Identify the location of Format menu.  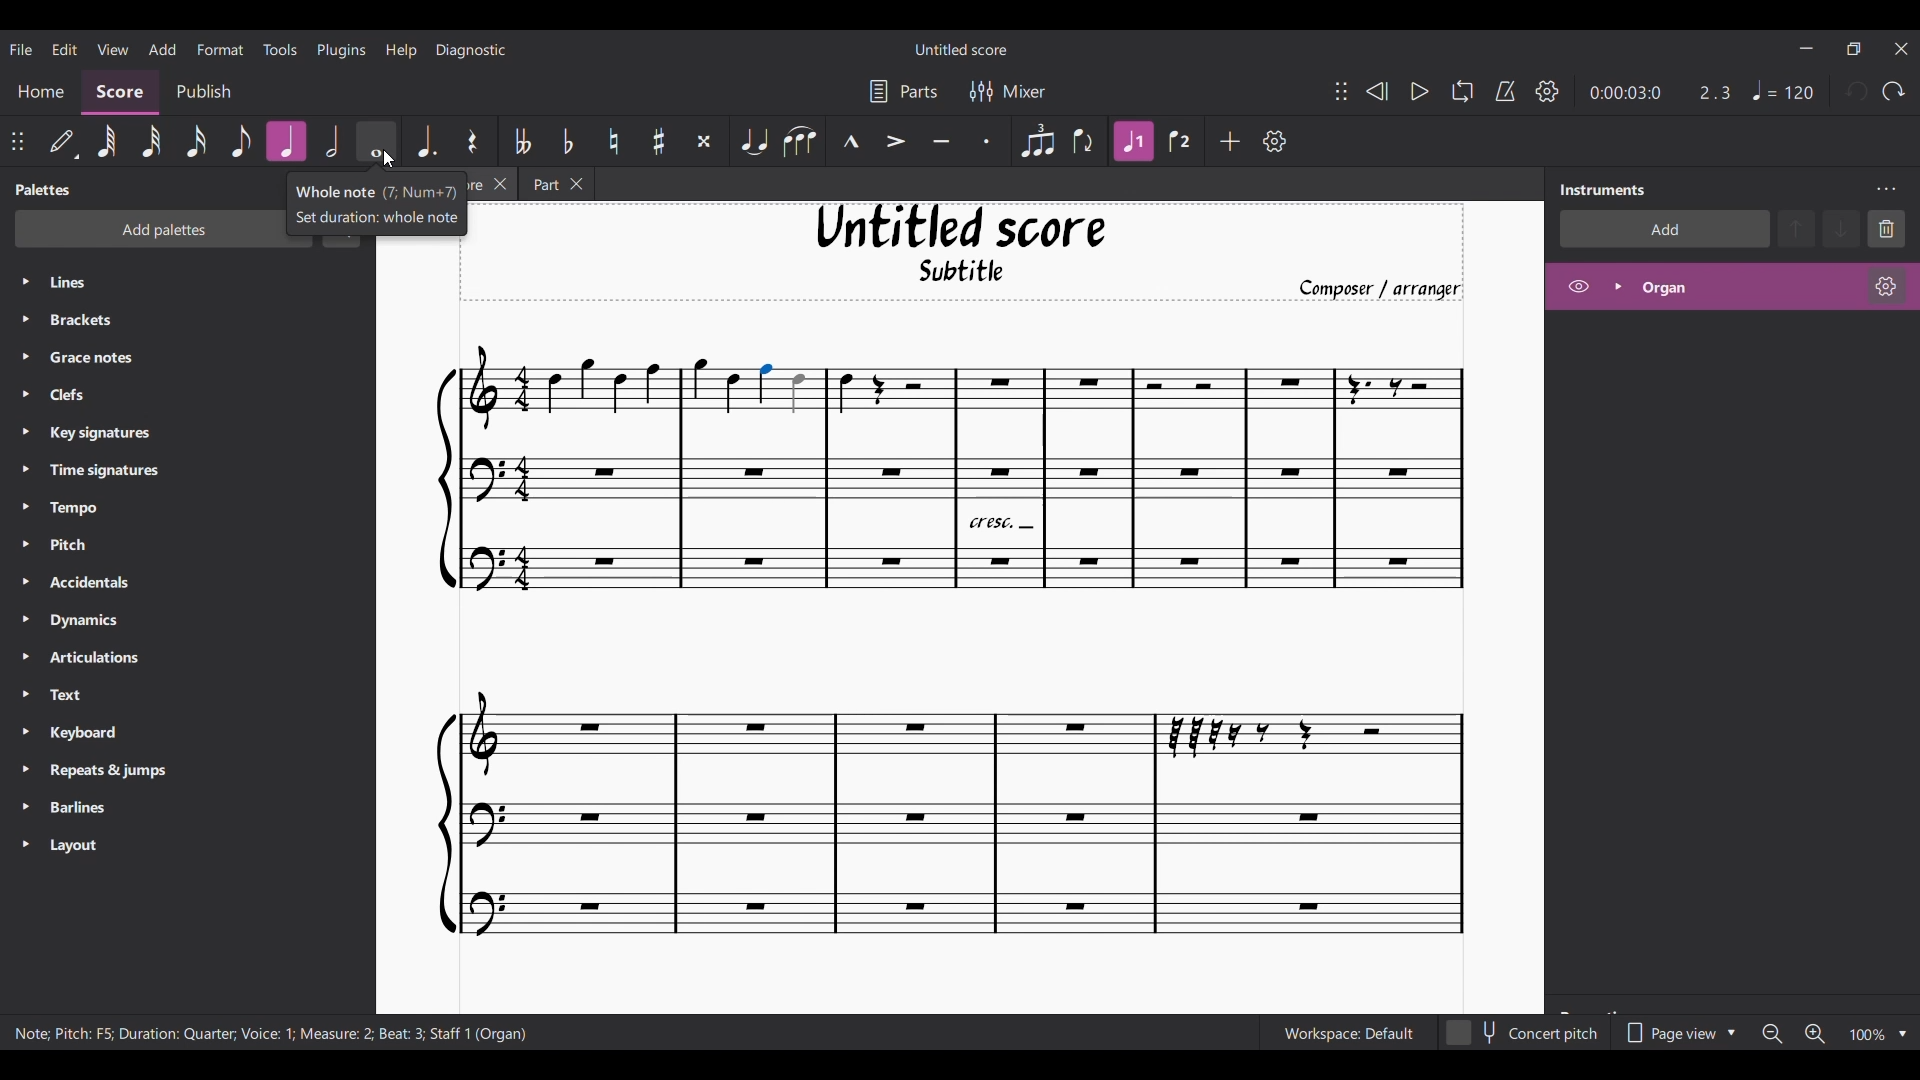
(221, 48).